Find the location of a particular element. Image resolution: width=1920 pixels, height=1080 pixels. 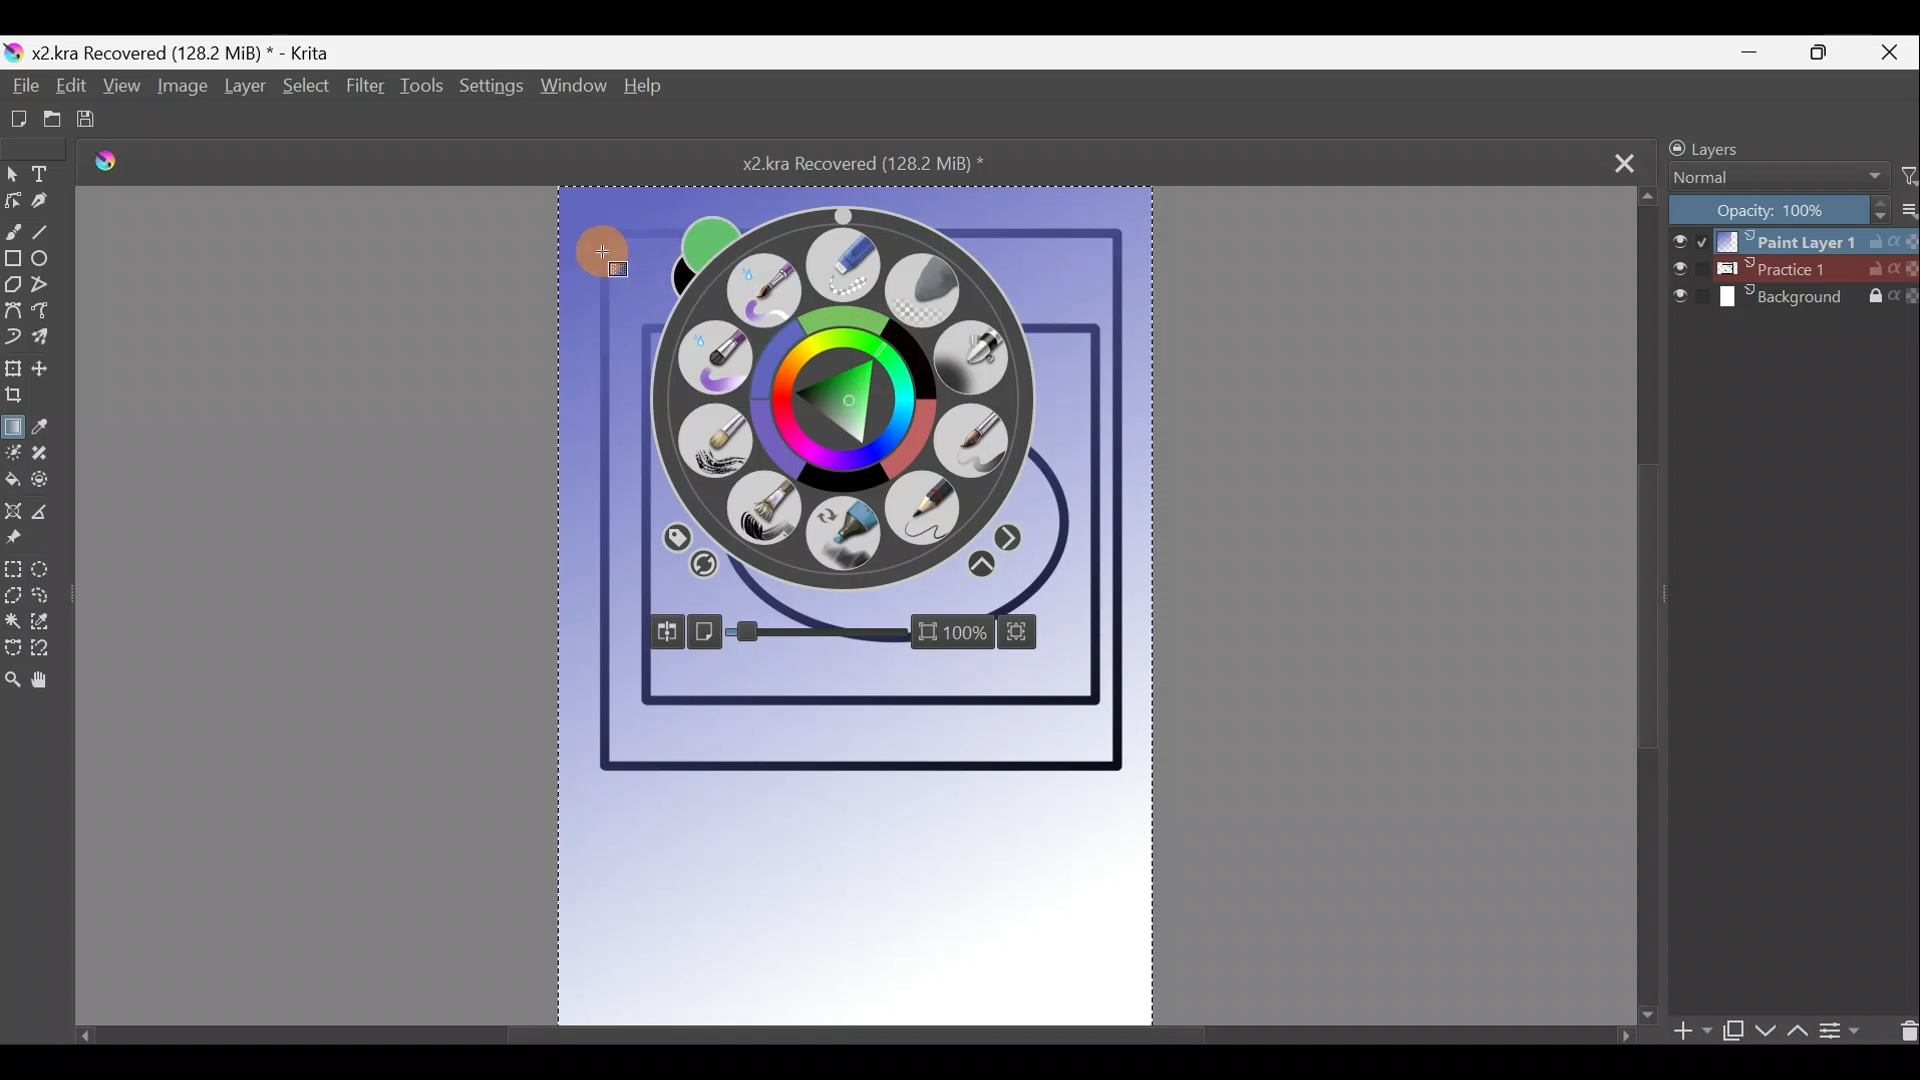

Document name is located at coordinates (884, 162).